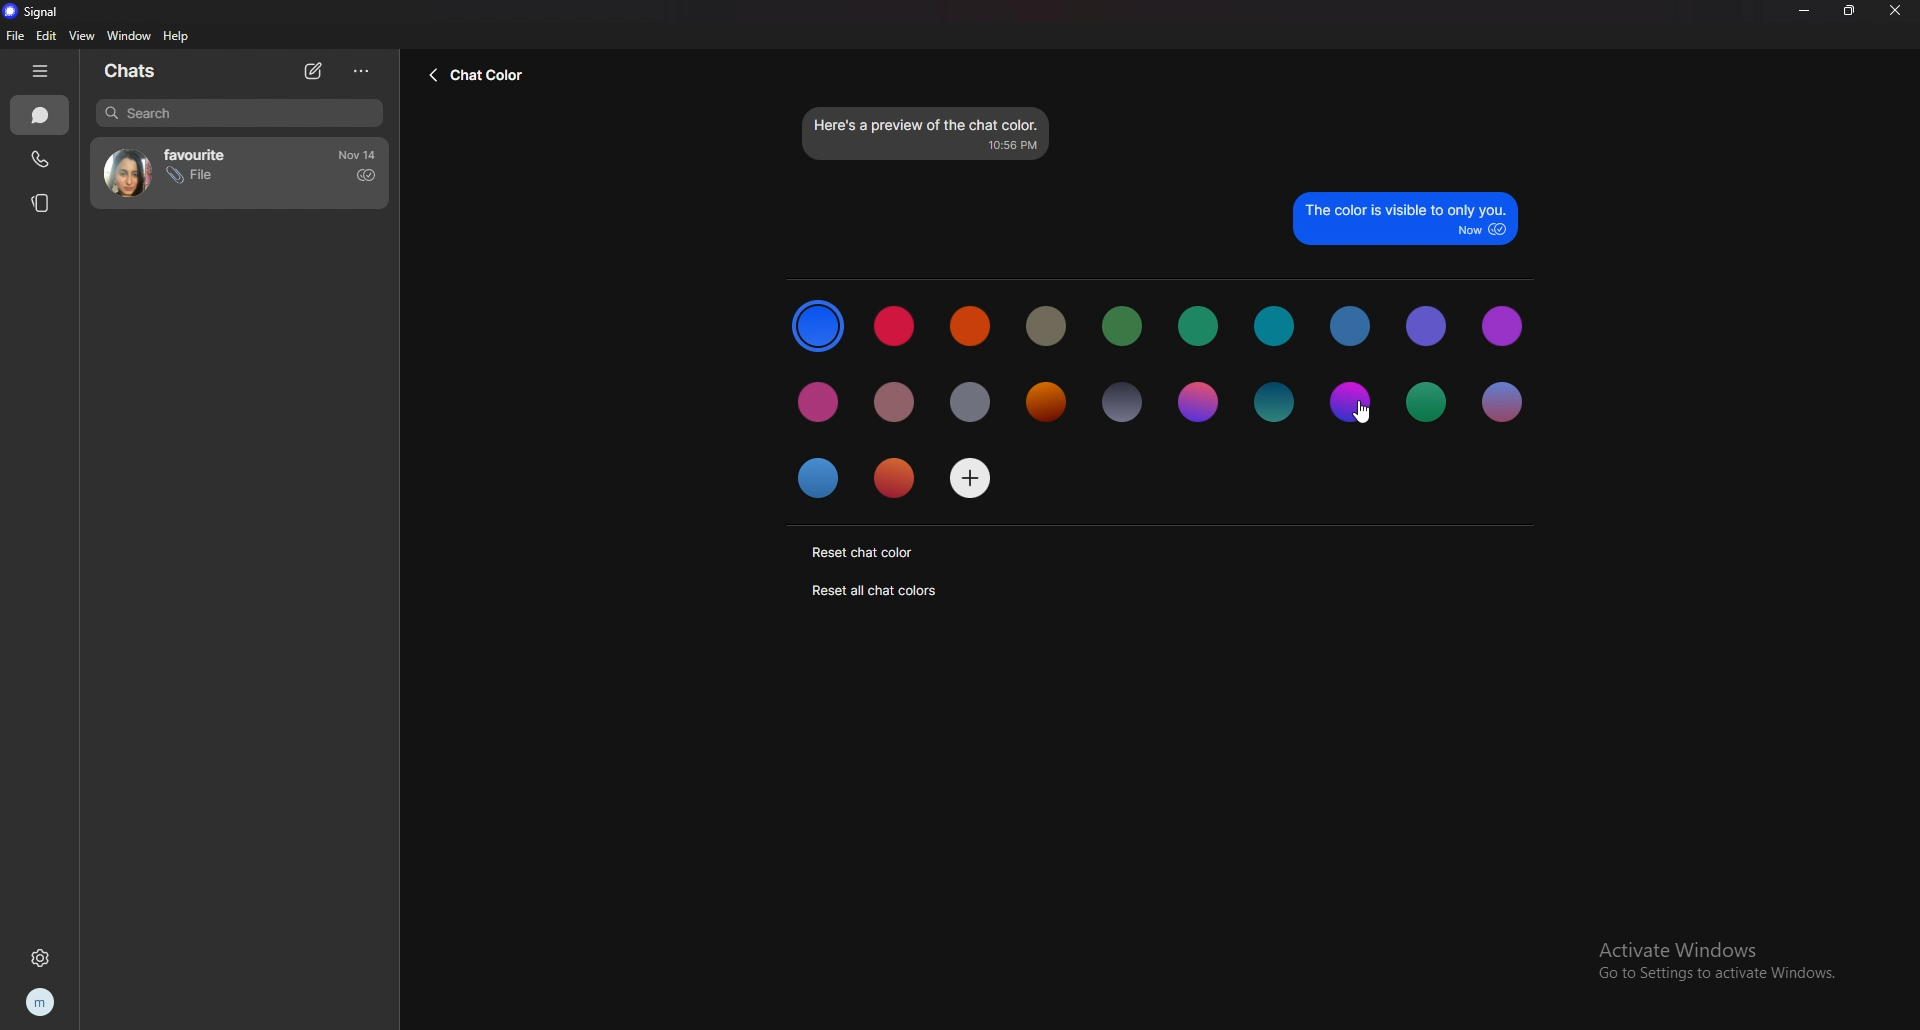 The width and height of the screenshot is (1920, 1030). Describe the element at coordinates (1428, 404) in the screenshot. I see `color` at that location.